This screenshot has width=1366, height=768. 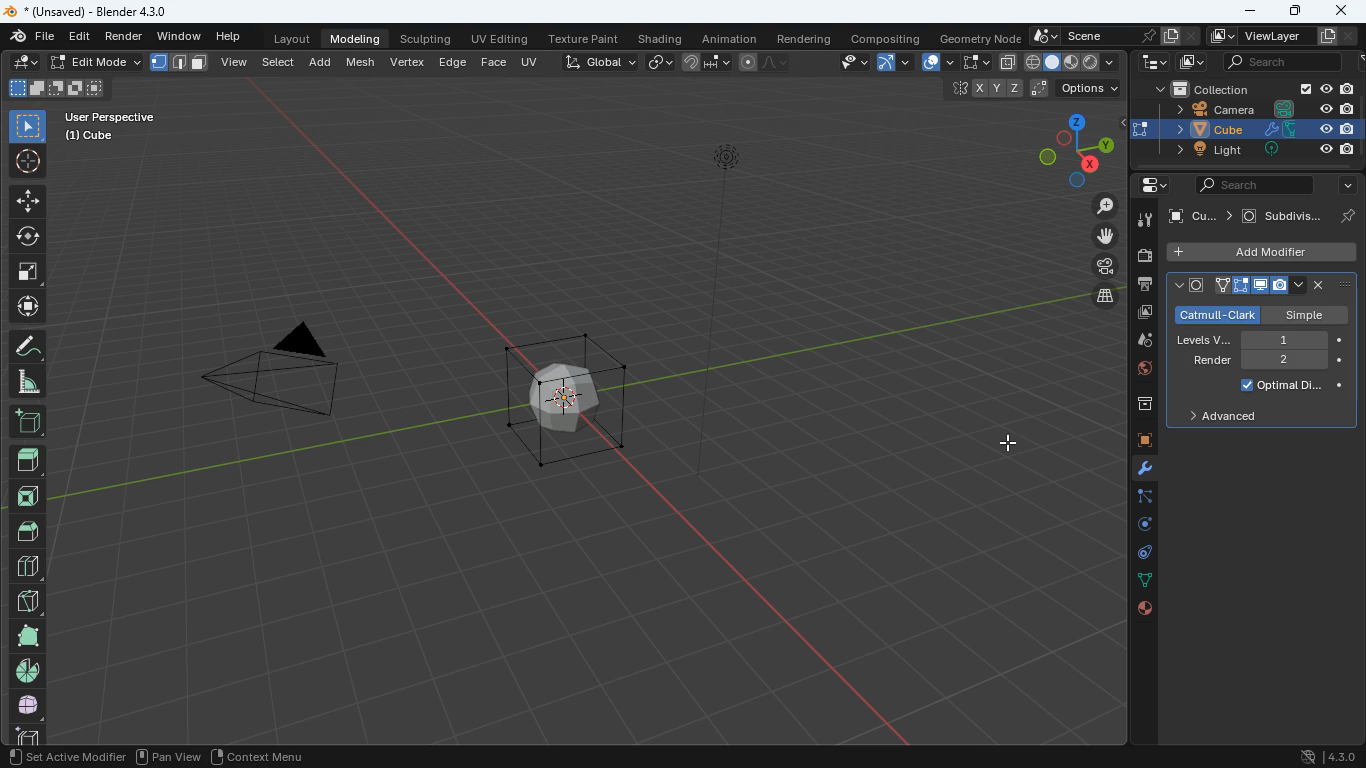 What do you see at coordinates (1073, 61) in the screenshot?
I see `shape` at bounding box center [1073, 61].